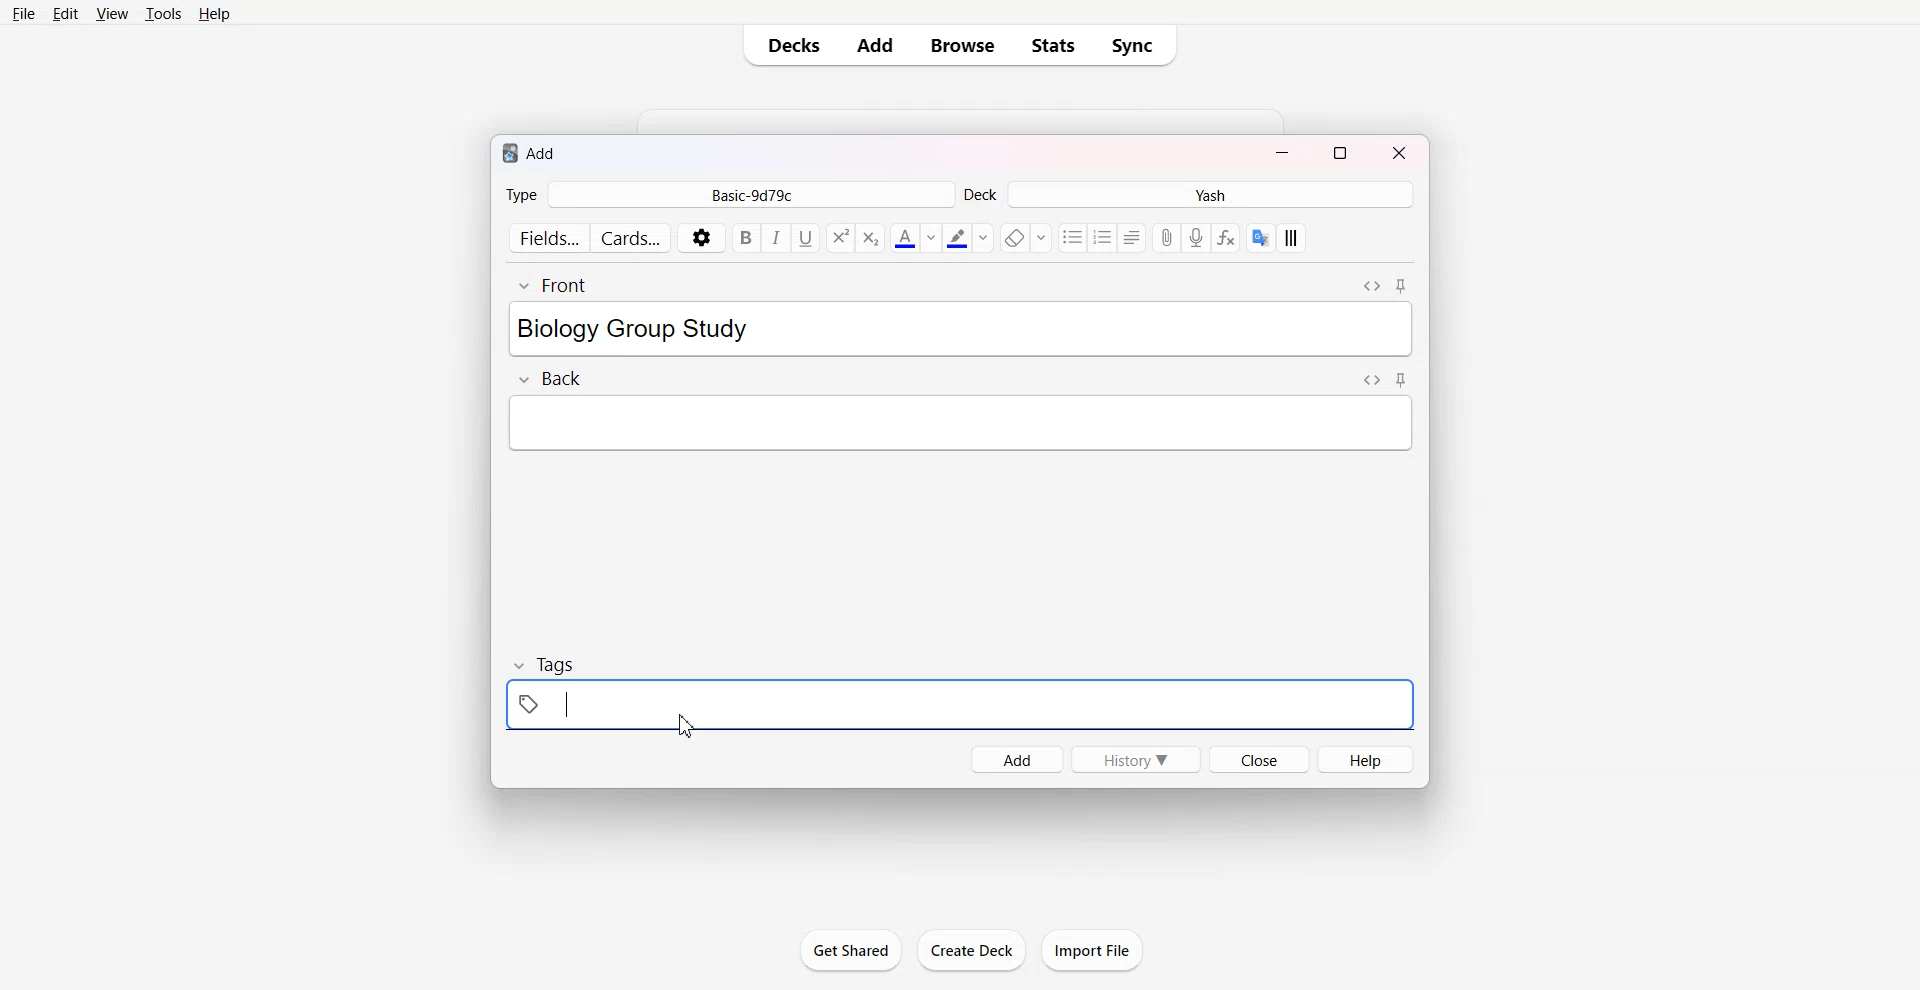  What do you see at coordinates (1365, 759) in the screenshot?
I see `Help` at bounding box center [1365, 759].